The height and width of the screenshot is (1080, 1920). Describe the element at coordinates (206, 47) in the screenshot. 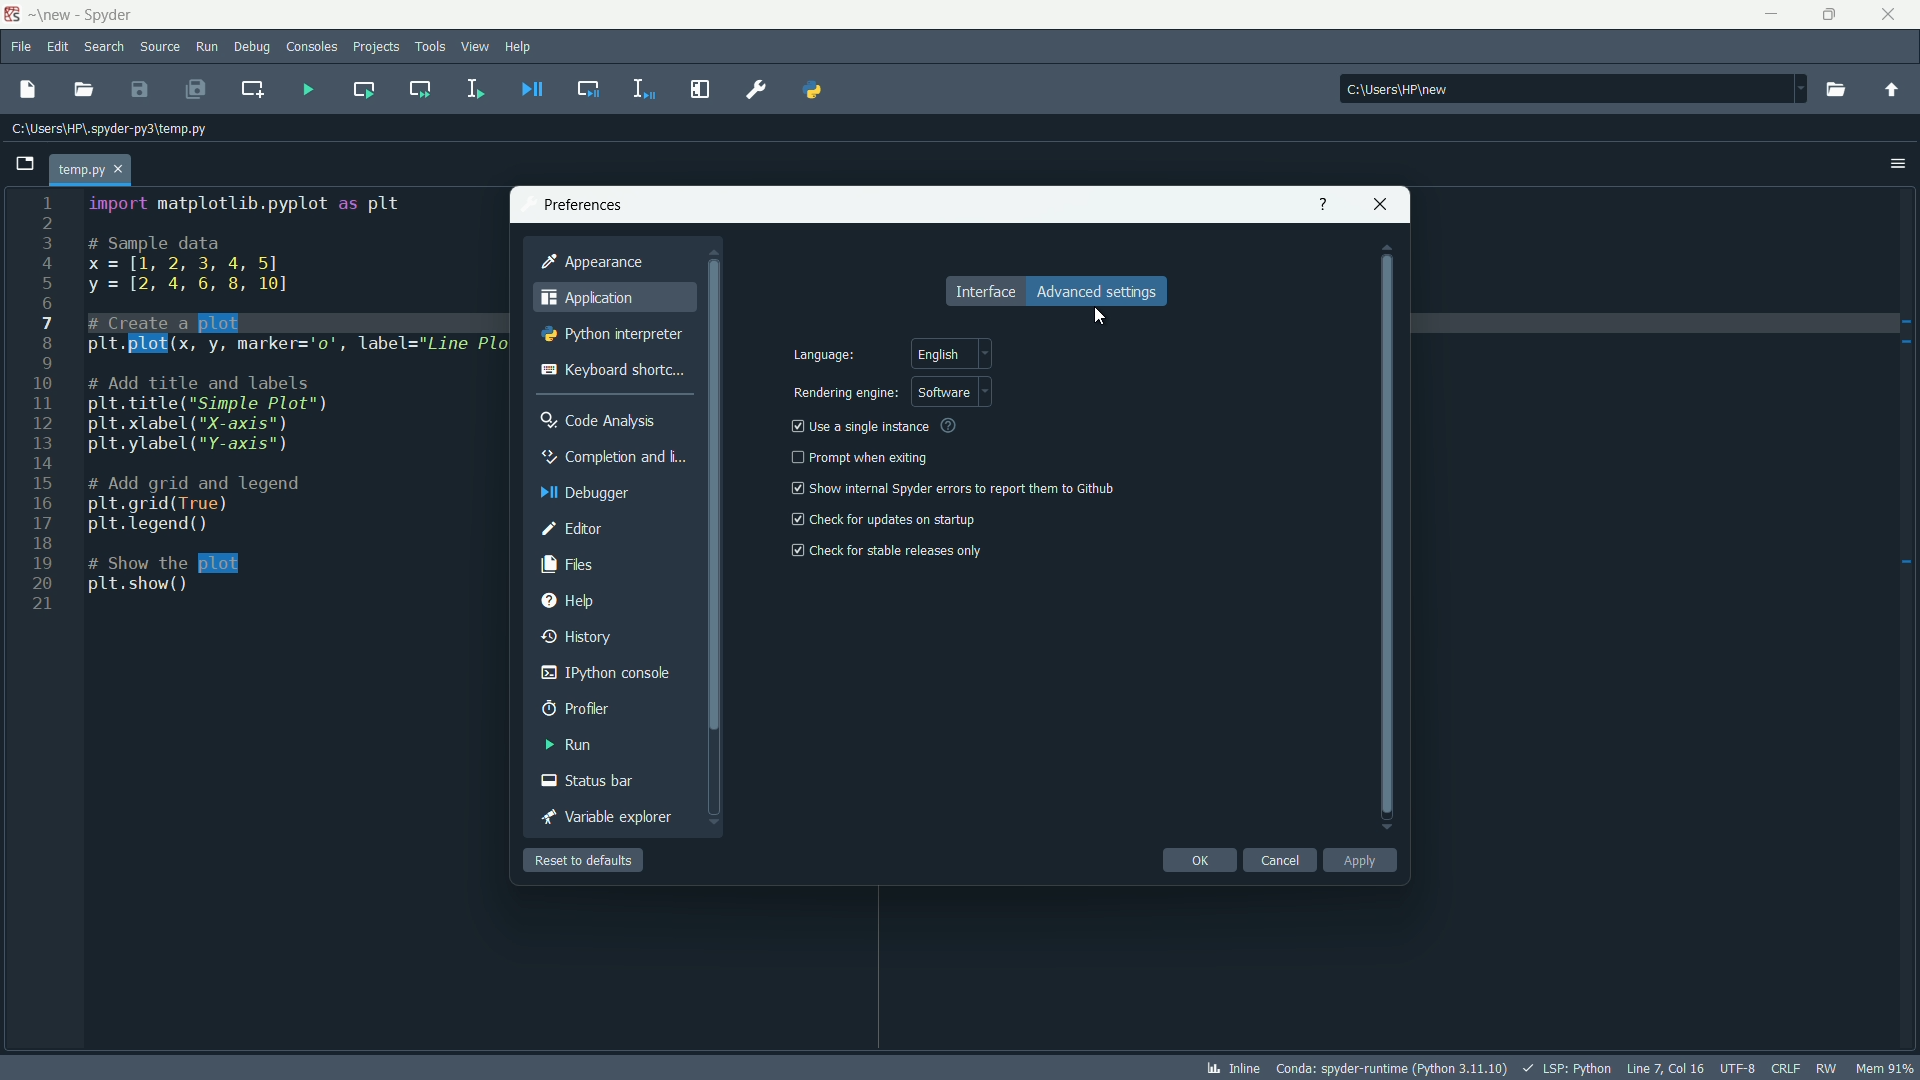

I see `run` at that location.